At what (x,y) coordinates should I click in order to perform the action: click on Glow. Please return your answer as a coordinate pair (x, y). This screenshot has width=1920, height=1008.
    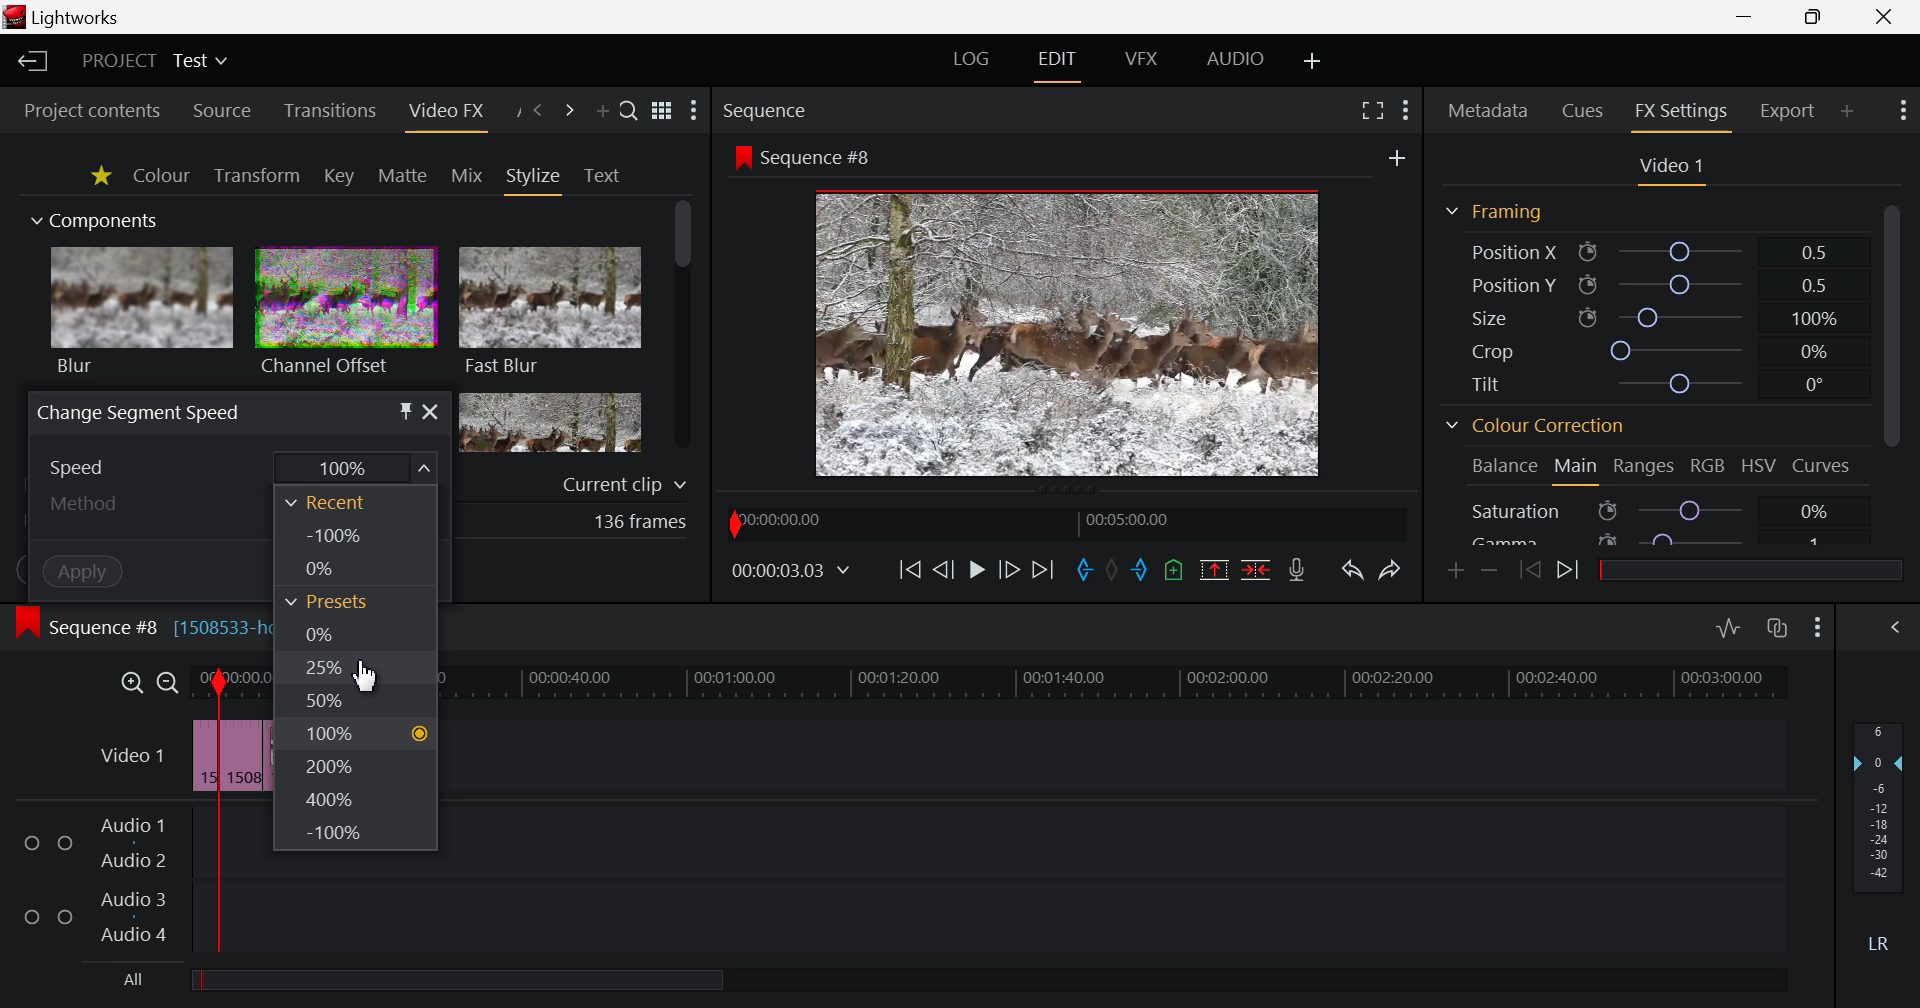
    Looking at the image, I should click on (143, 423).